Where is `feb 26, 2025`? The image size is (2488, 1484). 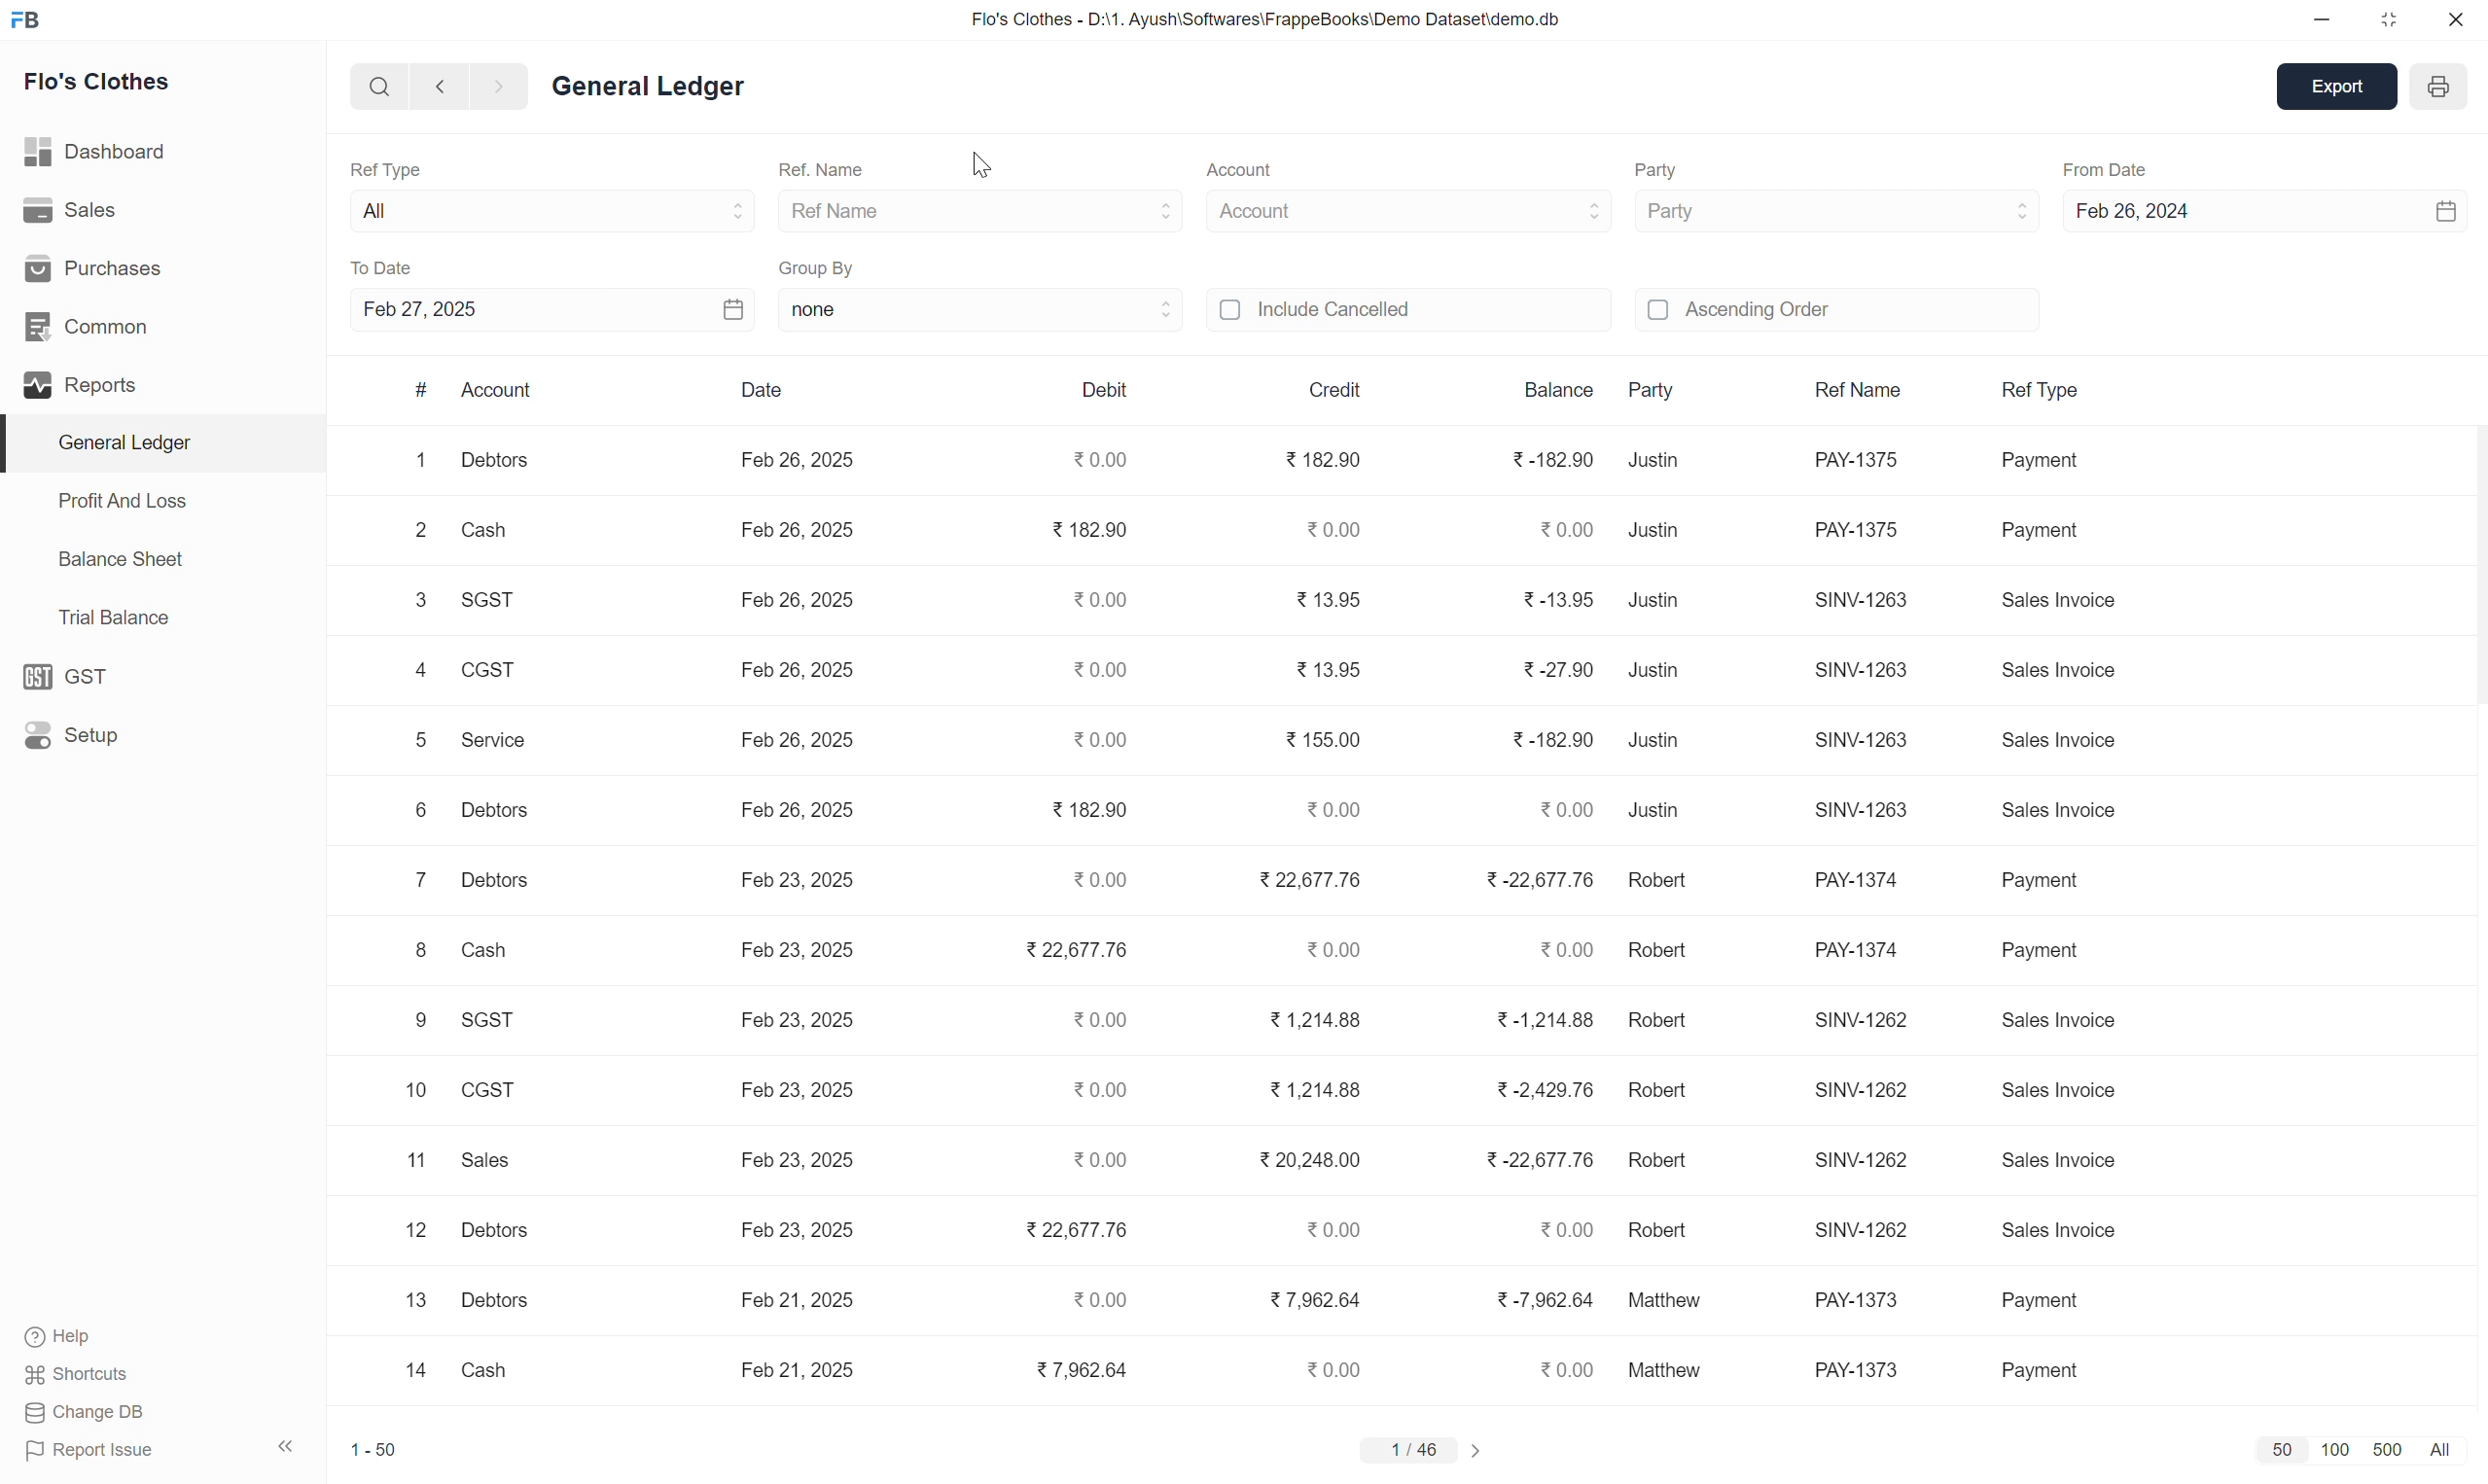
feb 26, 2025 is located at coordinates (797, 1092).